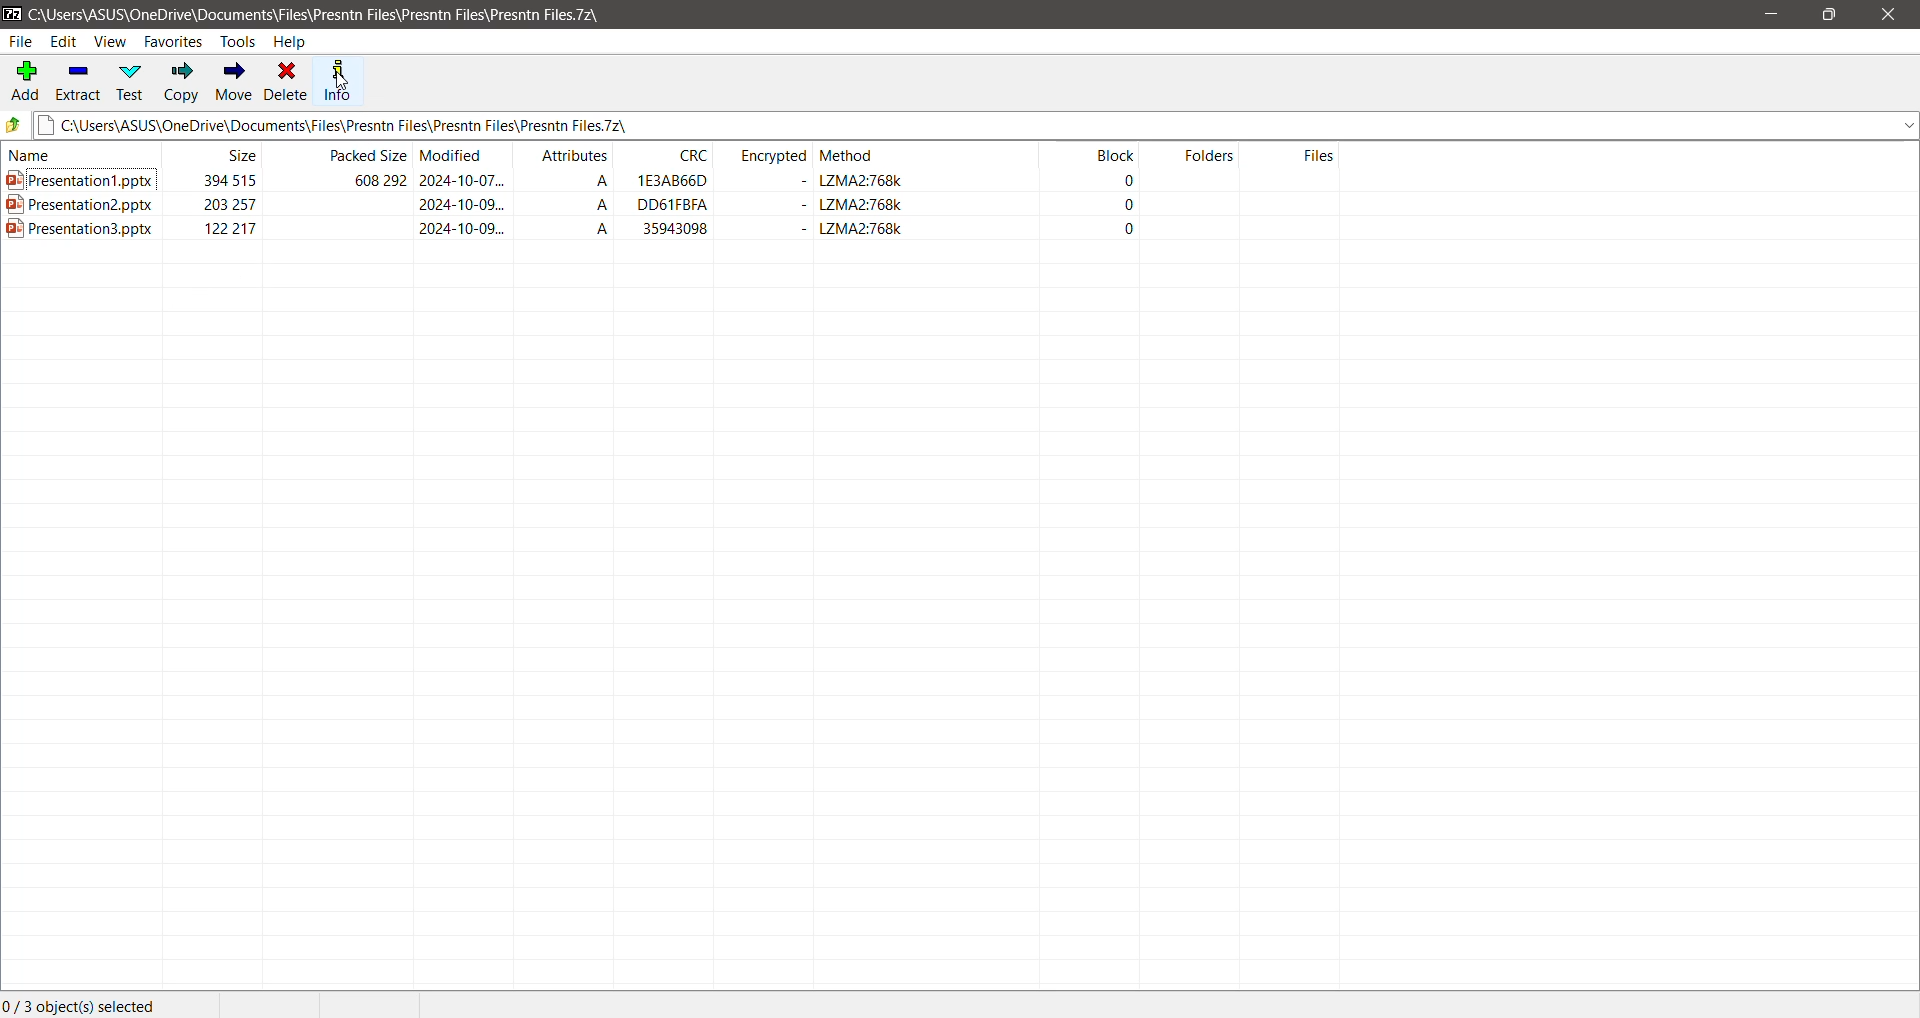 This screenshot has width=1920, height=1018. I want to click on Presentation3.pptx, so click(86, 233).